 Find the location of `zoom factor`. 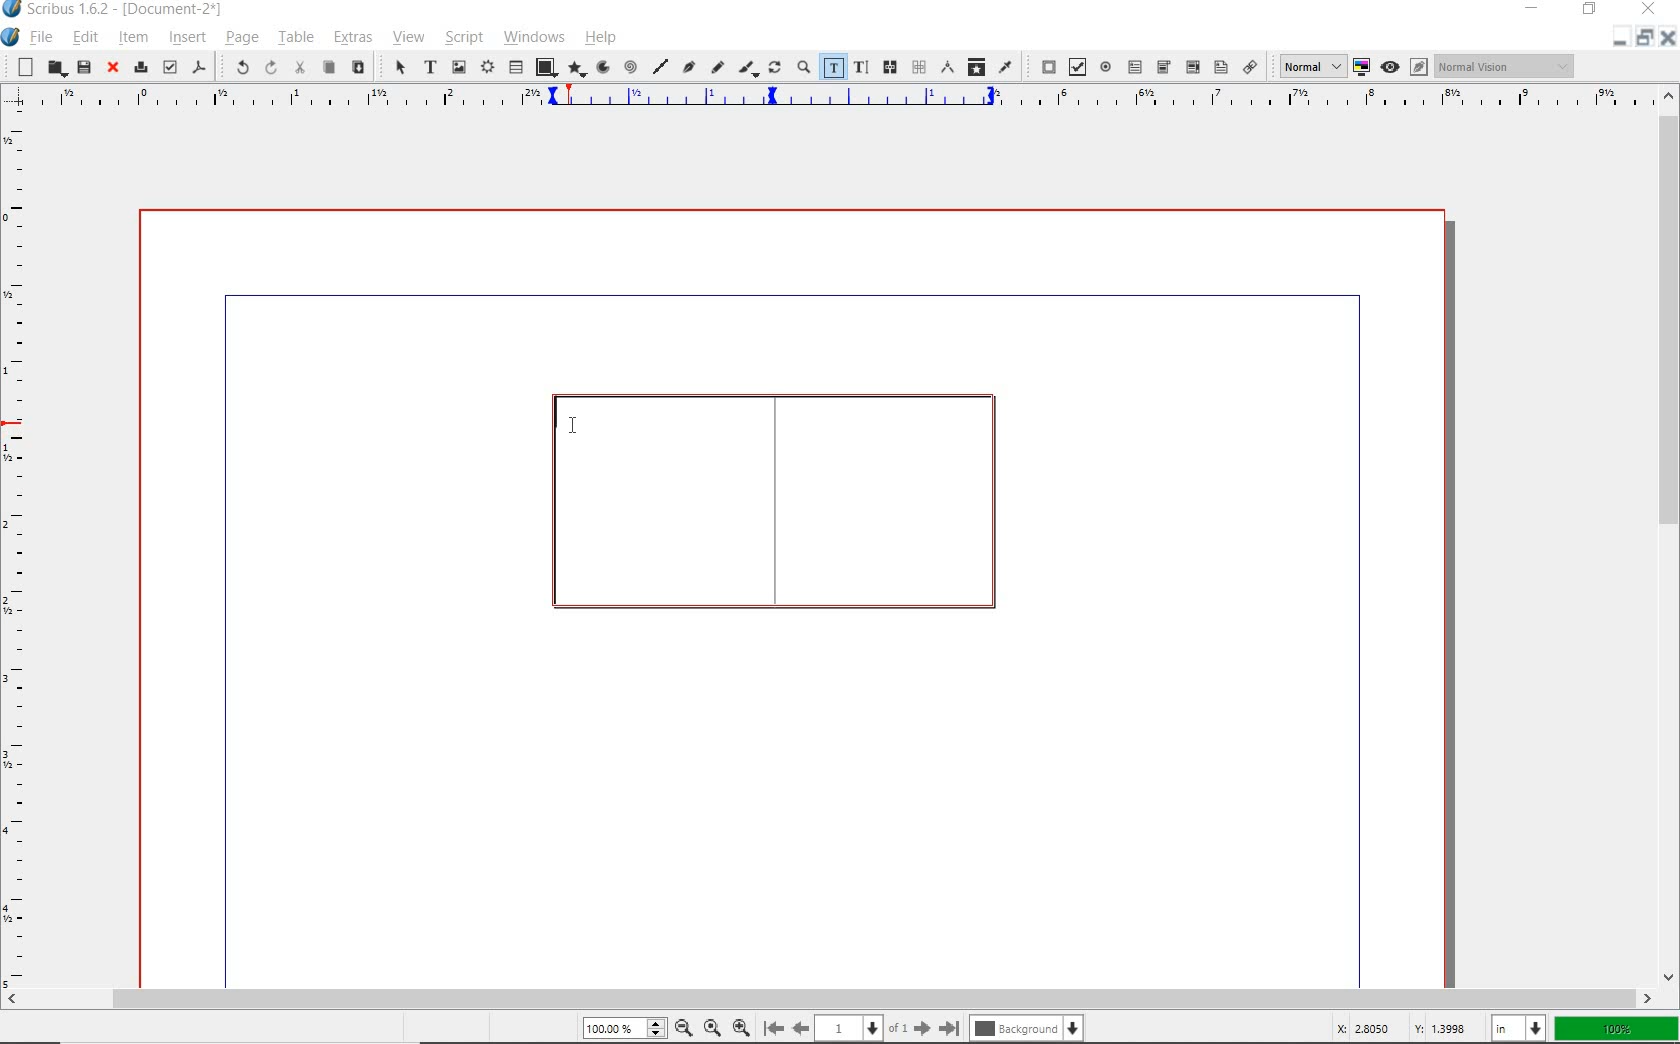

zoom factor is located at coordinates (1615, 1027).